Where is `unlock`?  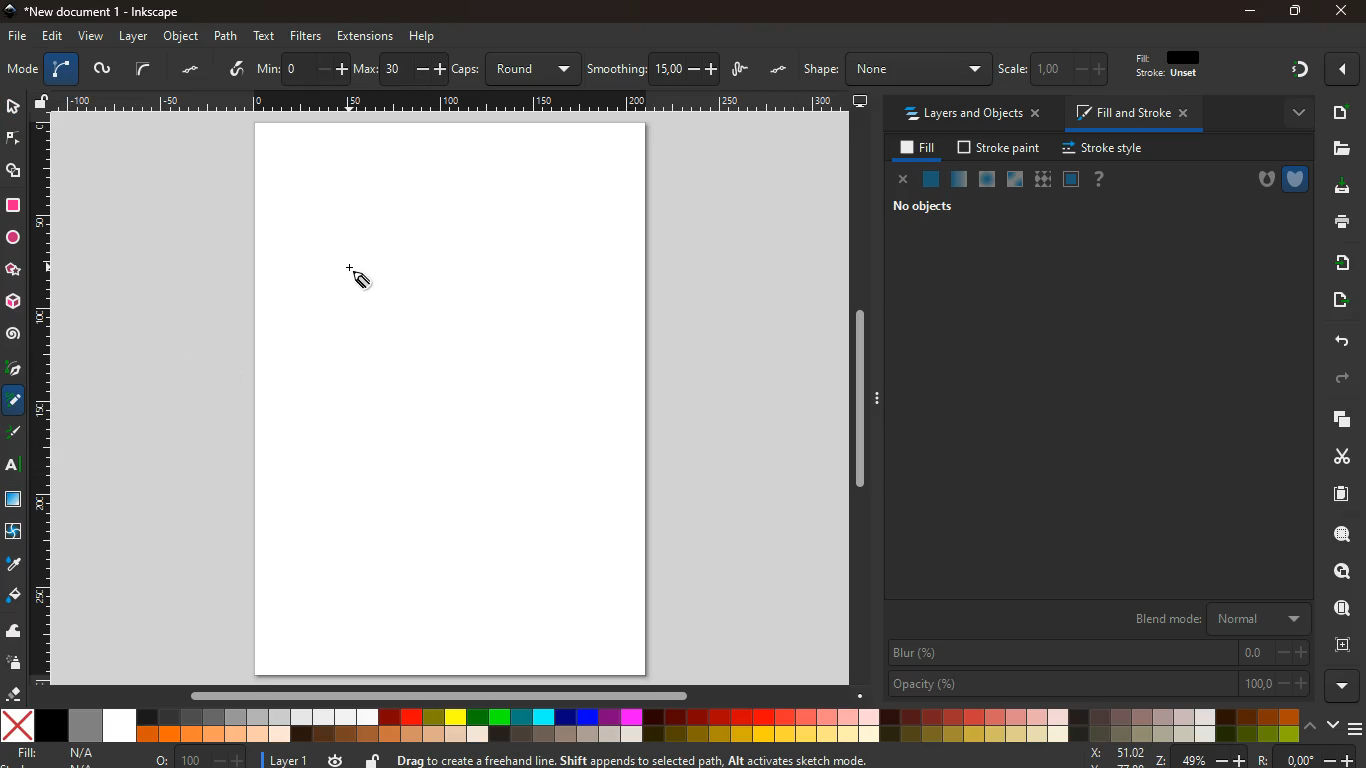
unlock is located at coordinates (374, 759).